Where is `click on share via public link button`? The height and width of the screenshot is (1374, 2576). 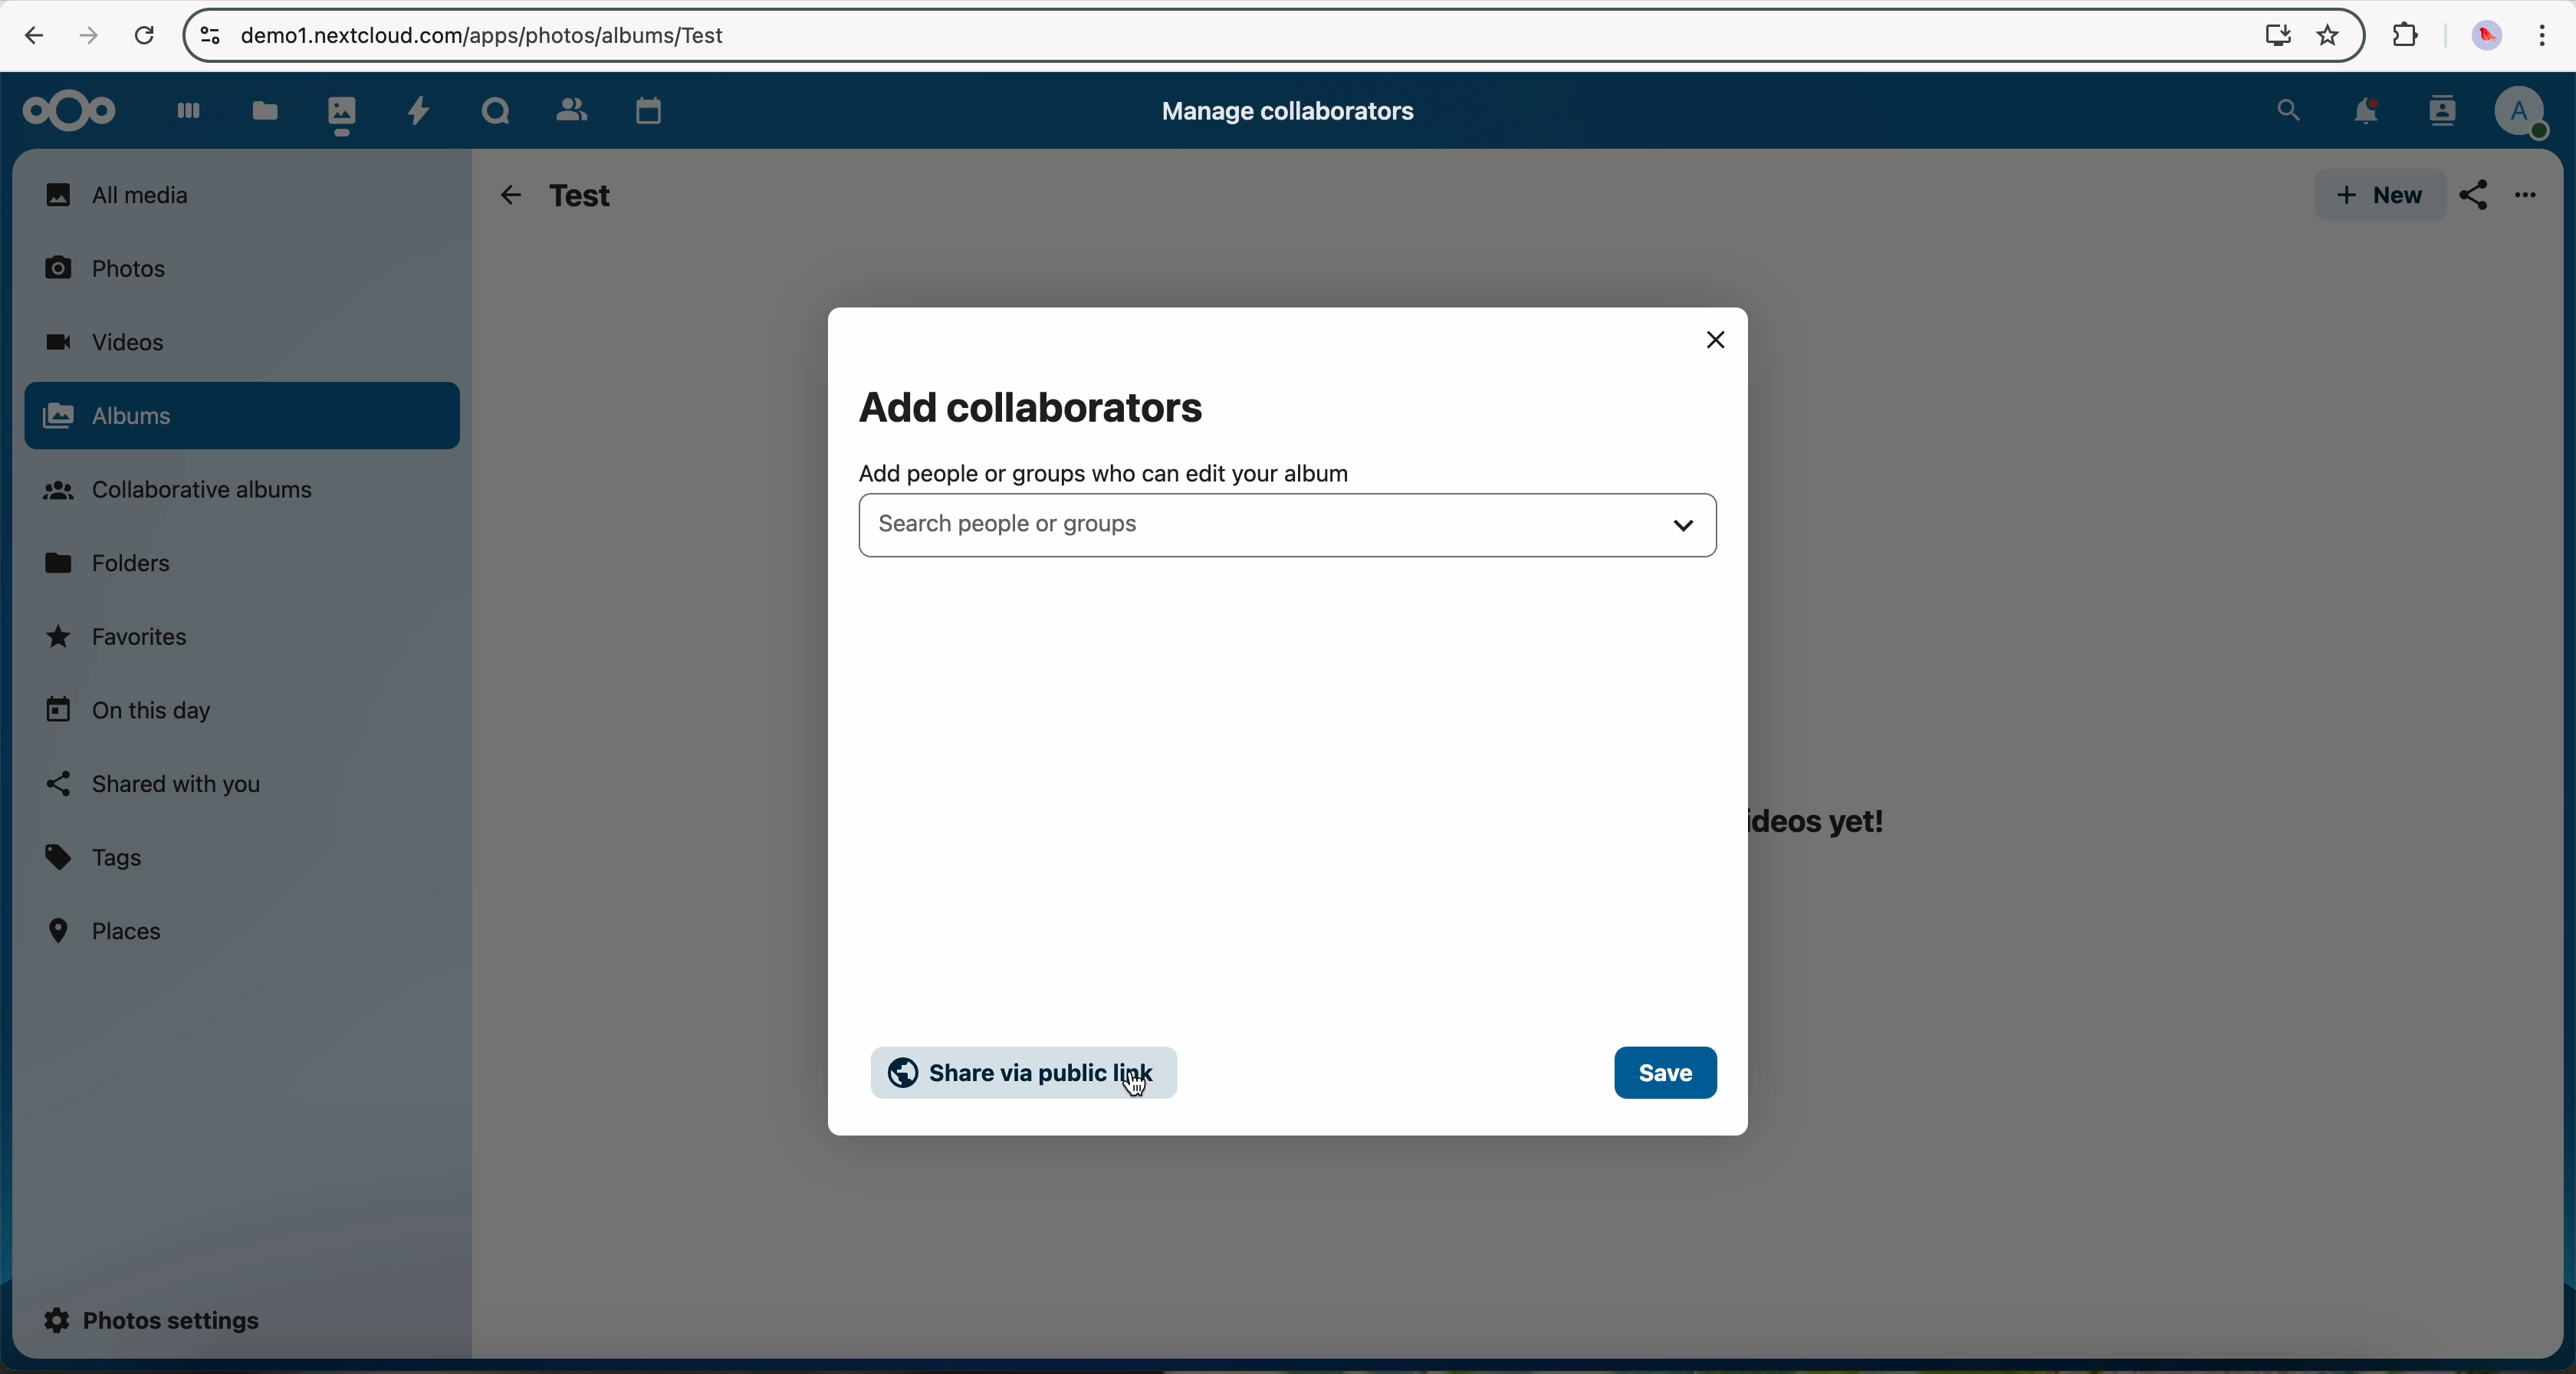 click on share via public link button is located at coordinates (1029, 1072).